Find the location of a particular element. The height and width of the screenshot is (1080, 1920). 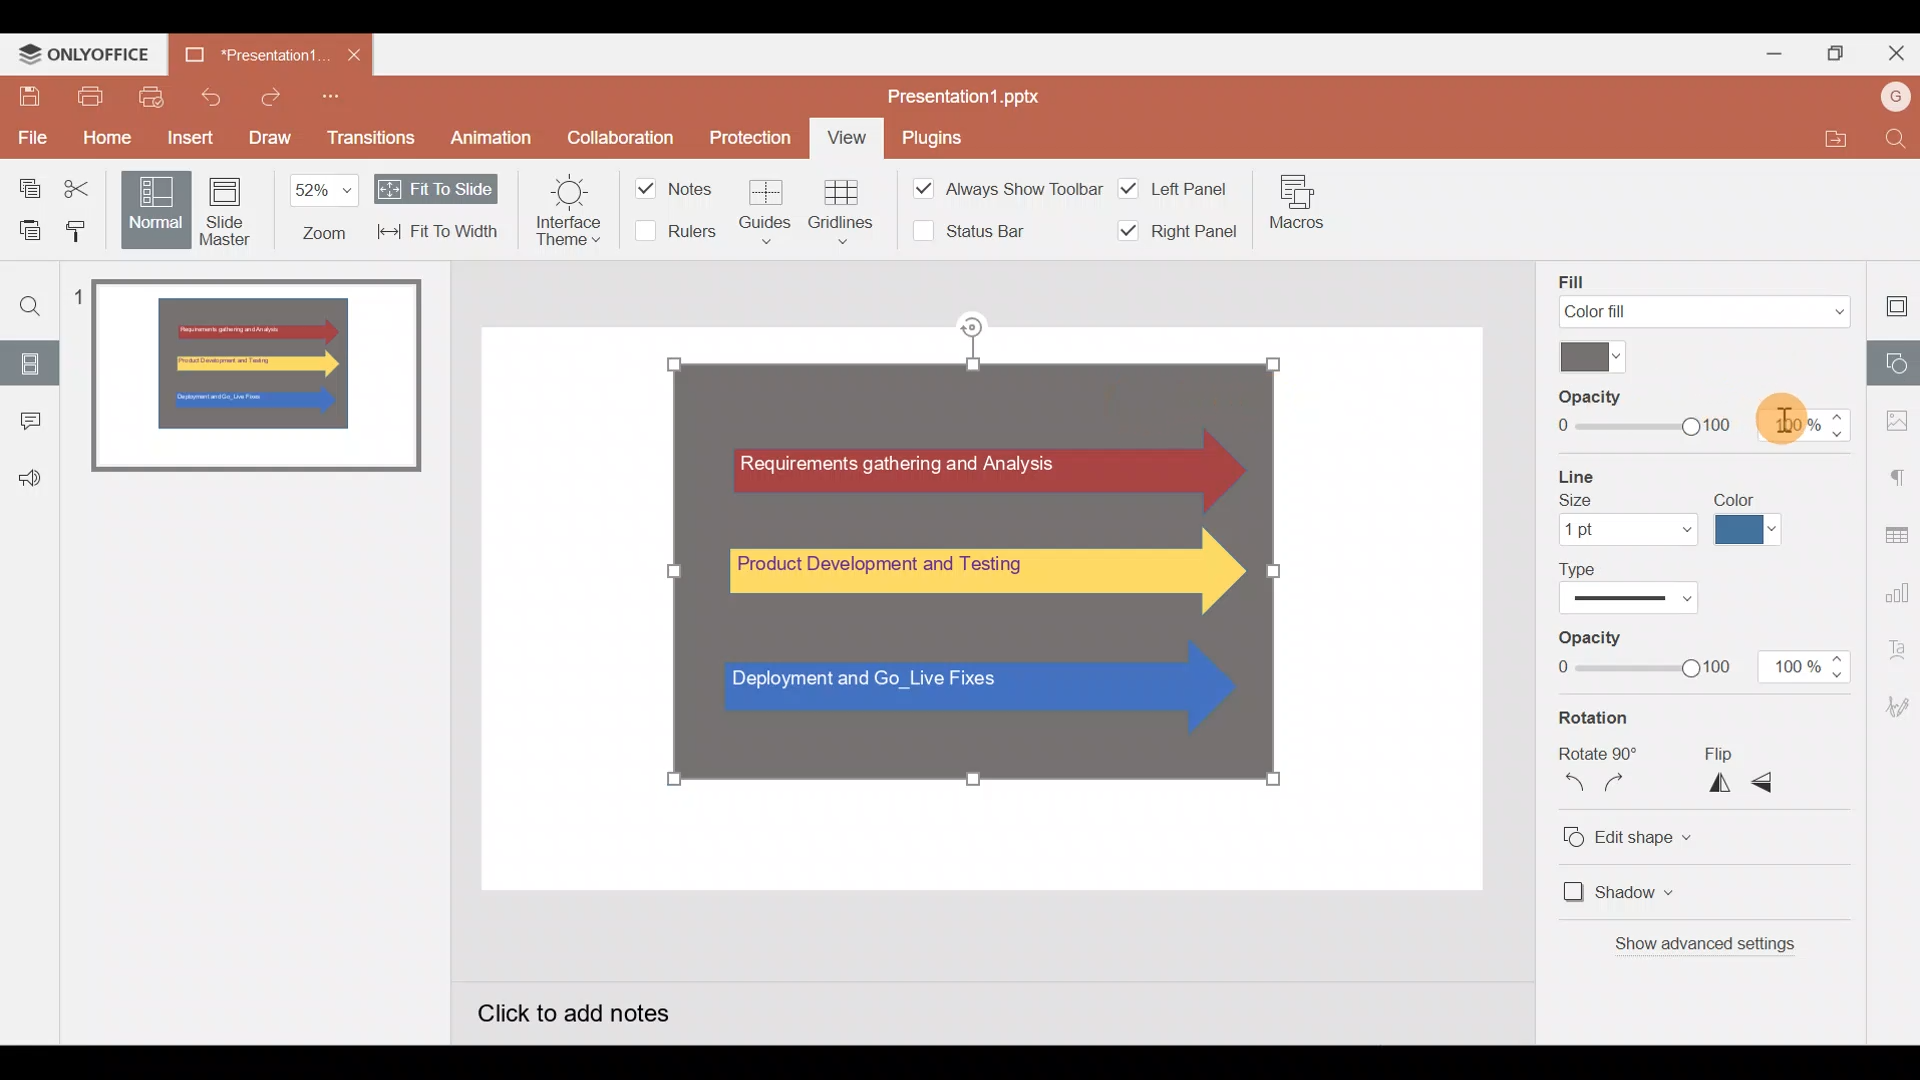

Show advanced settings is located at coordinates (1730, 946).